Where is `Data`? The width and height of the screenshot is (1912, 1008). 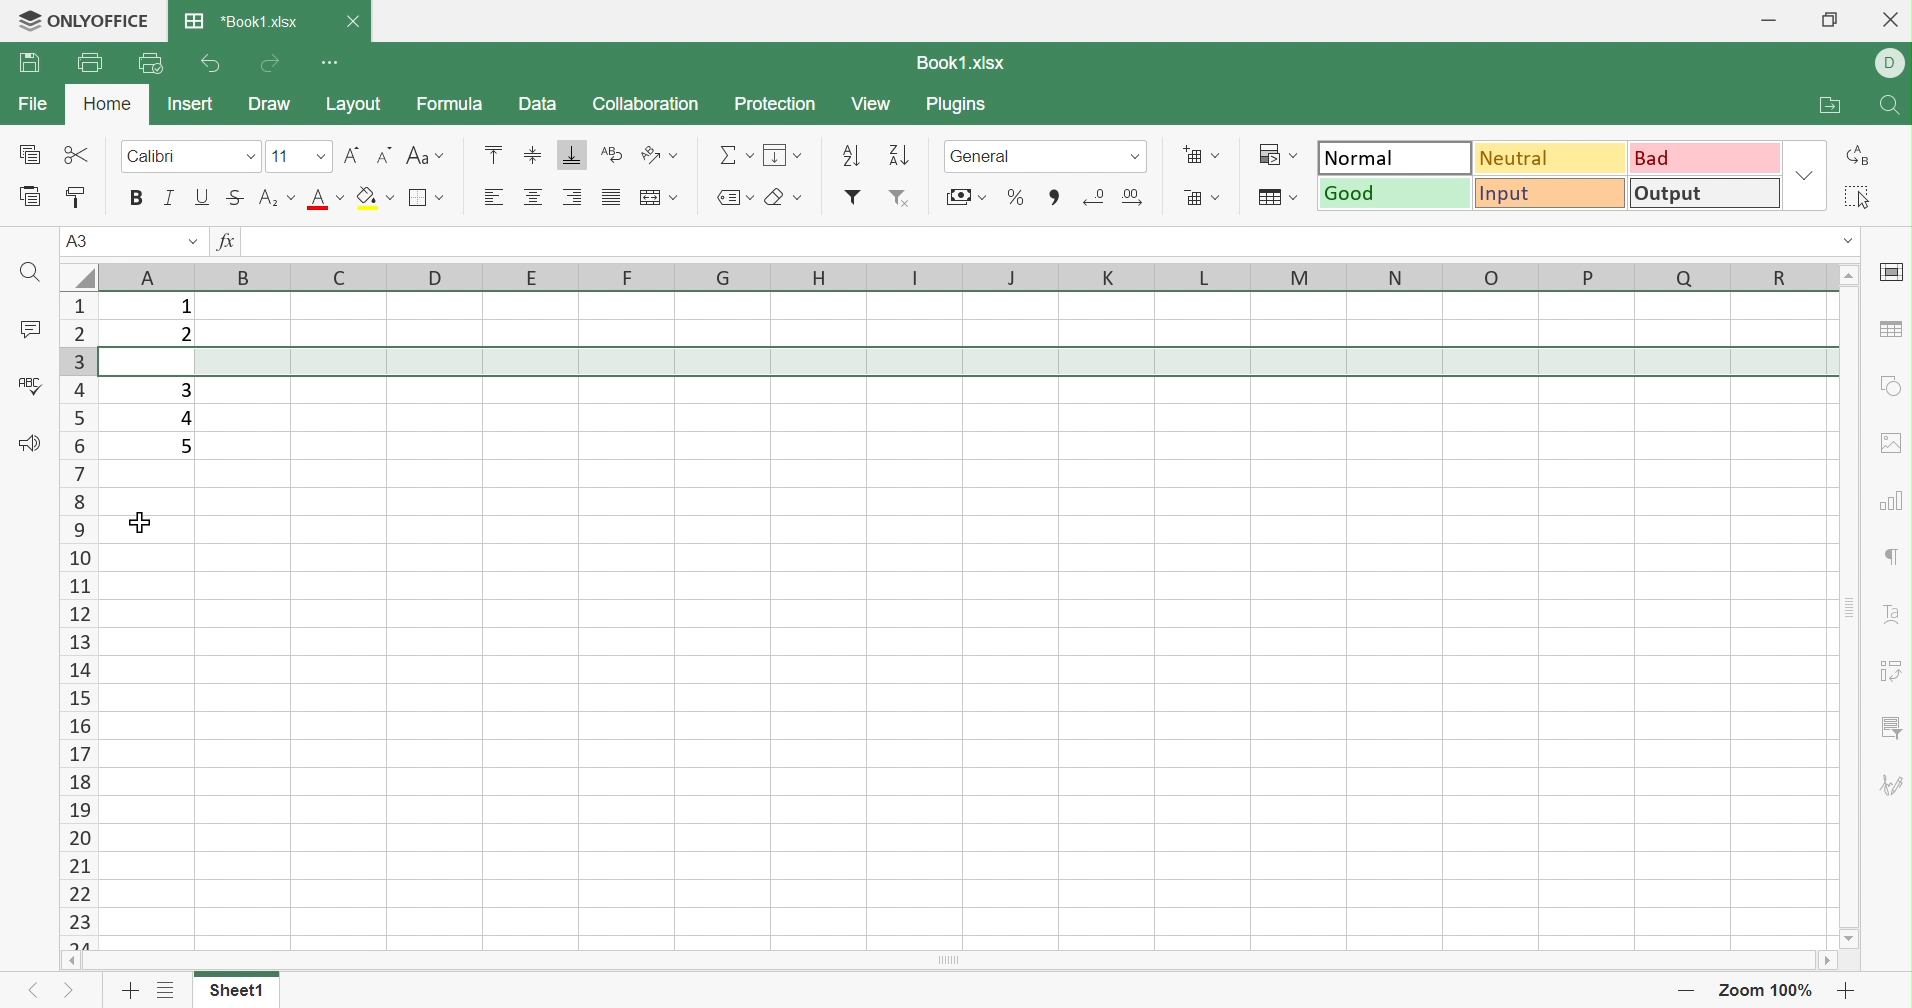
Data is located at coordinates (536, 105).